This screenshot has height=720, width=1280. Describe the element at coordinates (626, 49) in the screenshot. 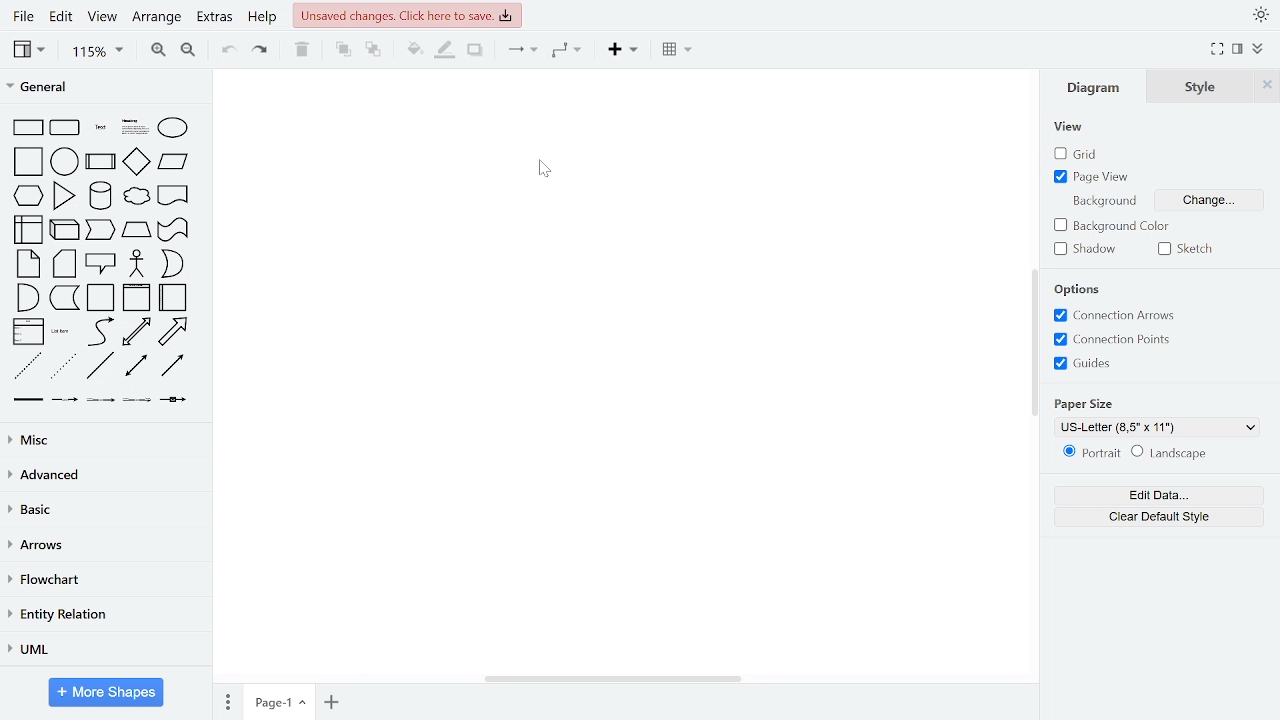

I see `insert` at that location.